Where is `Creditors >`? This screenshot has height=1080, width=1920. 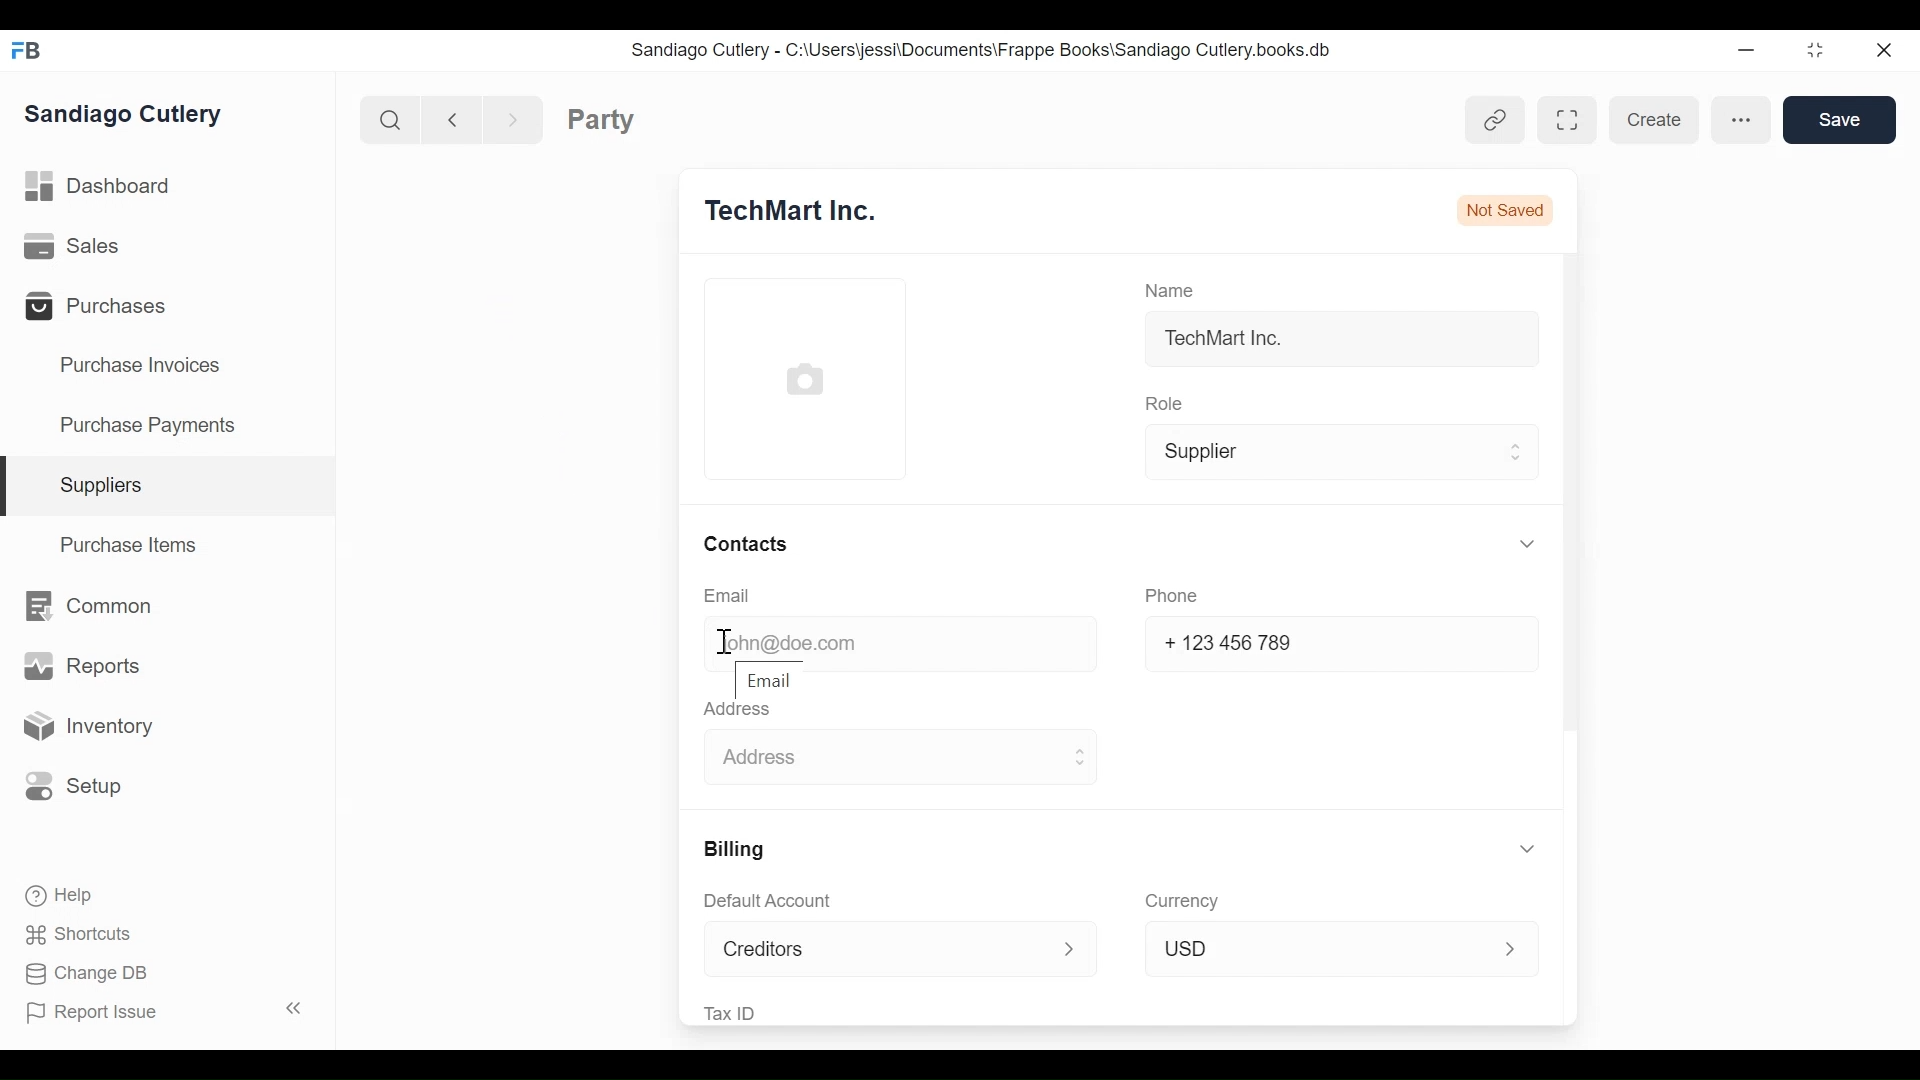
Creditors > is located at coordinates (894, 950).